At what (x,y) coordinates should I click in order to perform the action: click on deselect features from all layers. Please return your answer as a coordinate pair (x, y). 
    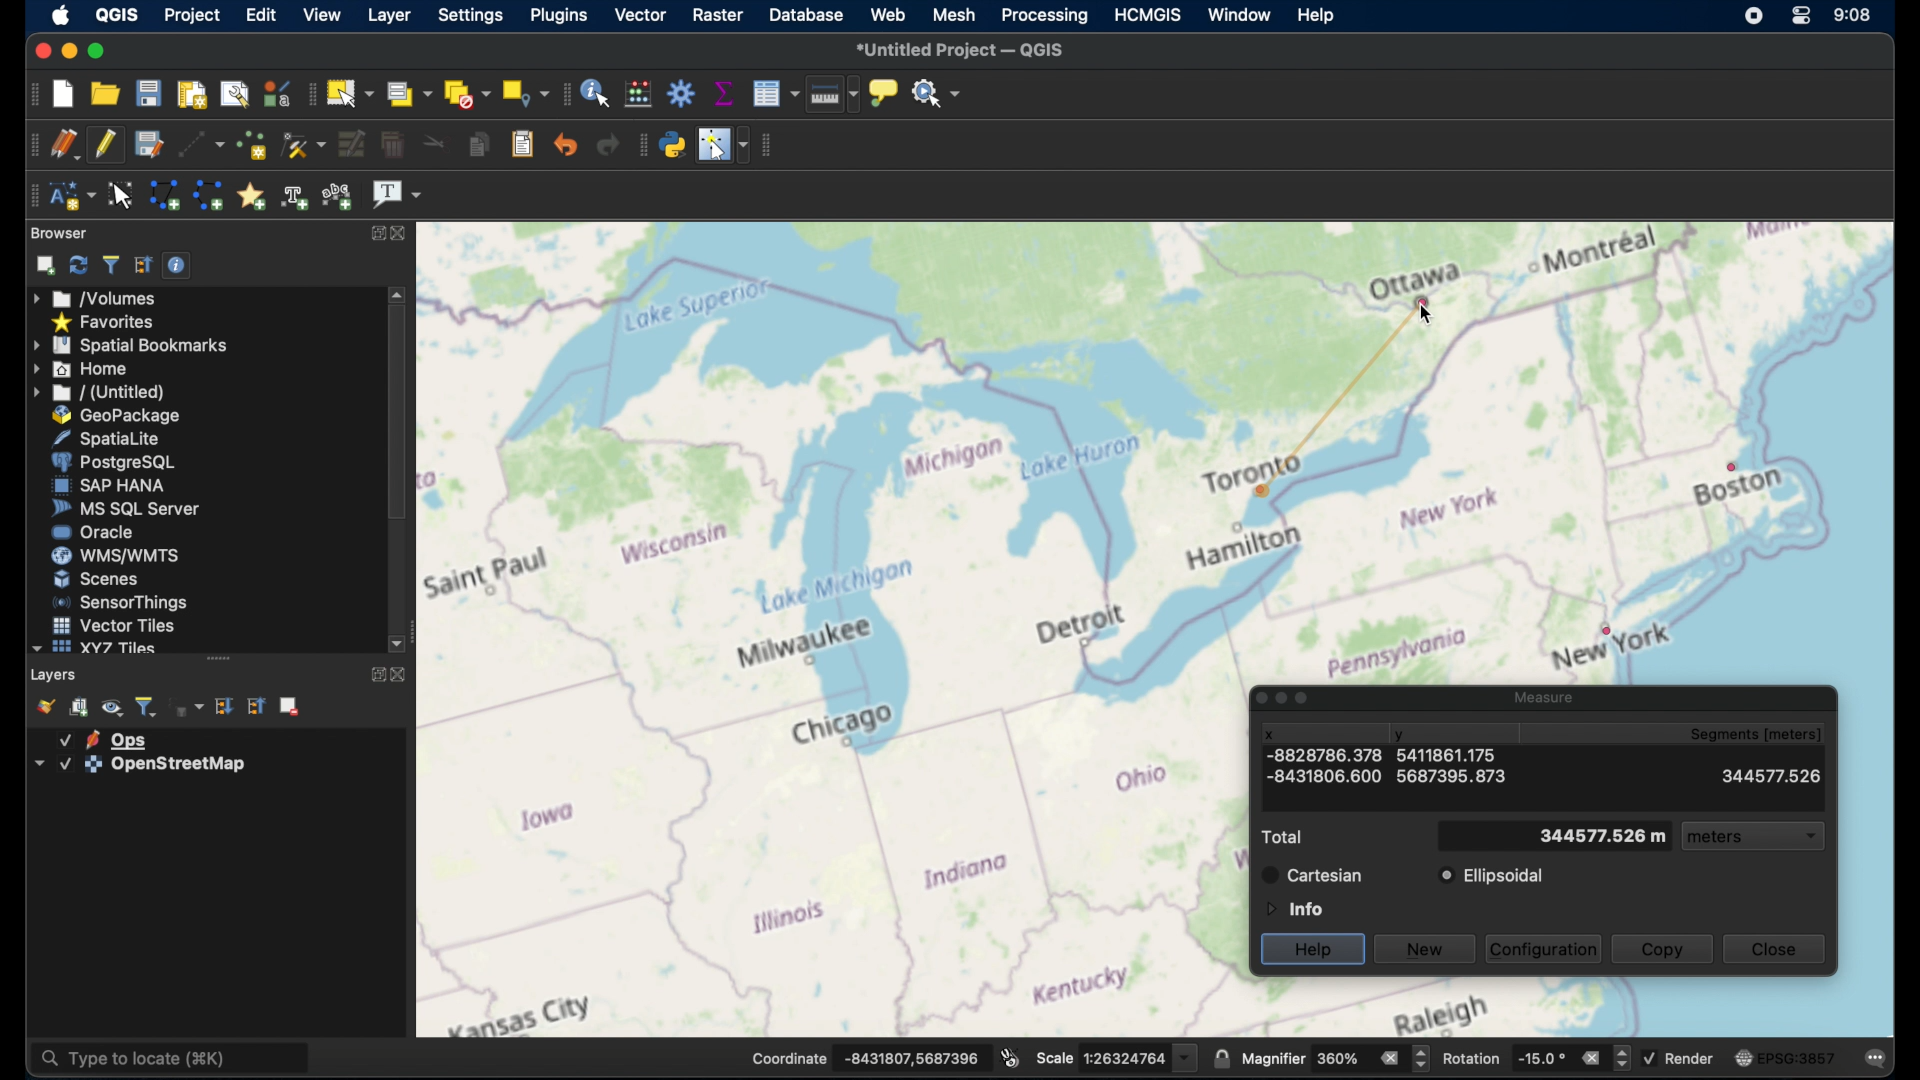
    Looking at the image, I should click on (466, 93).